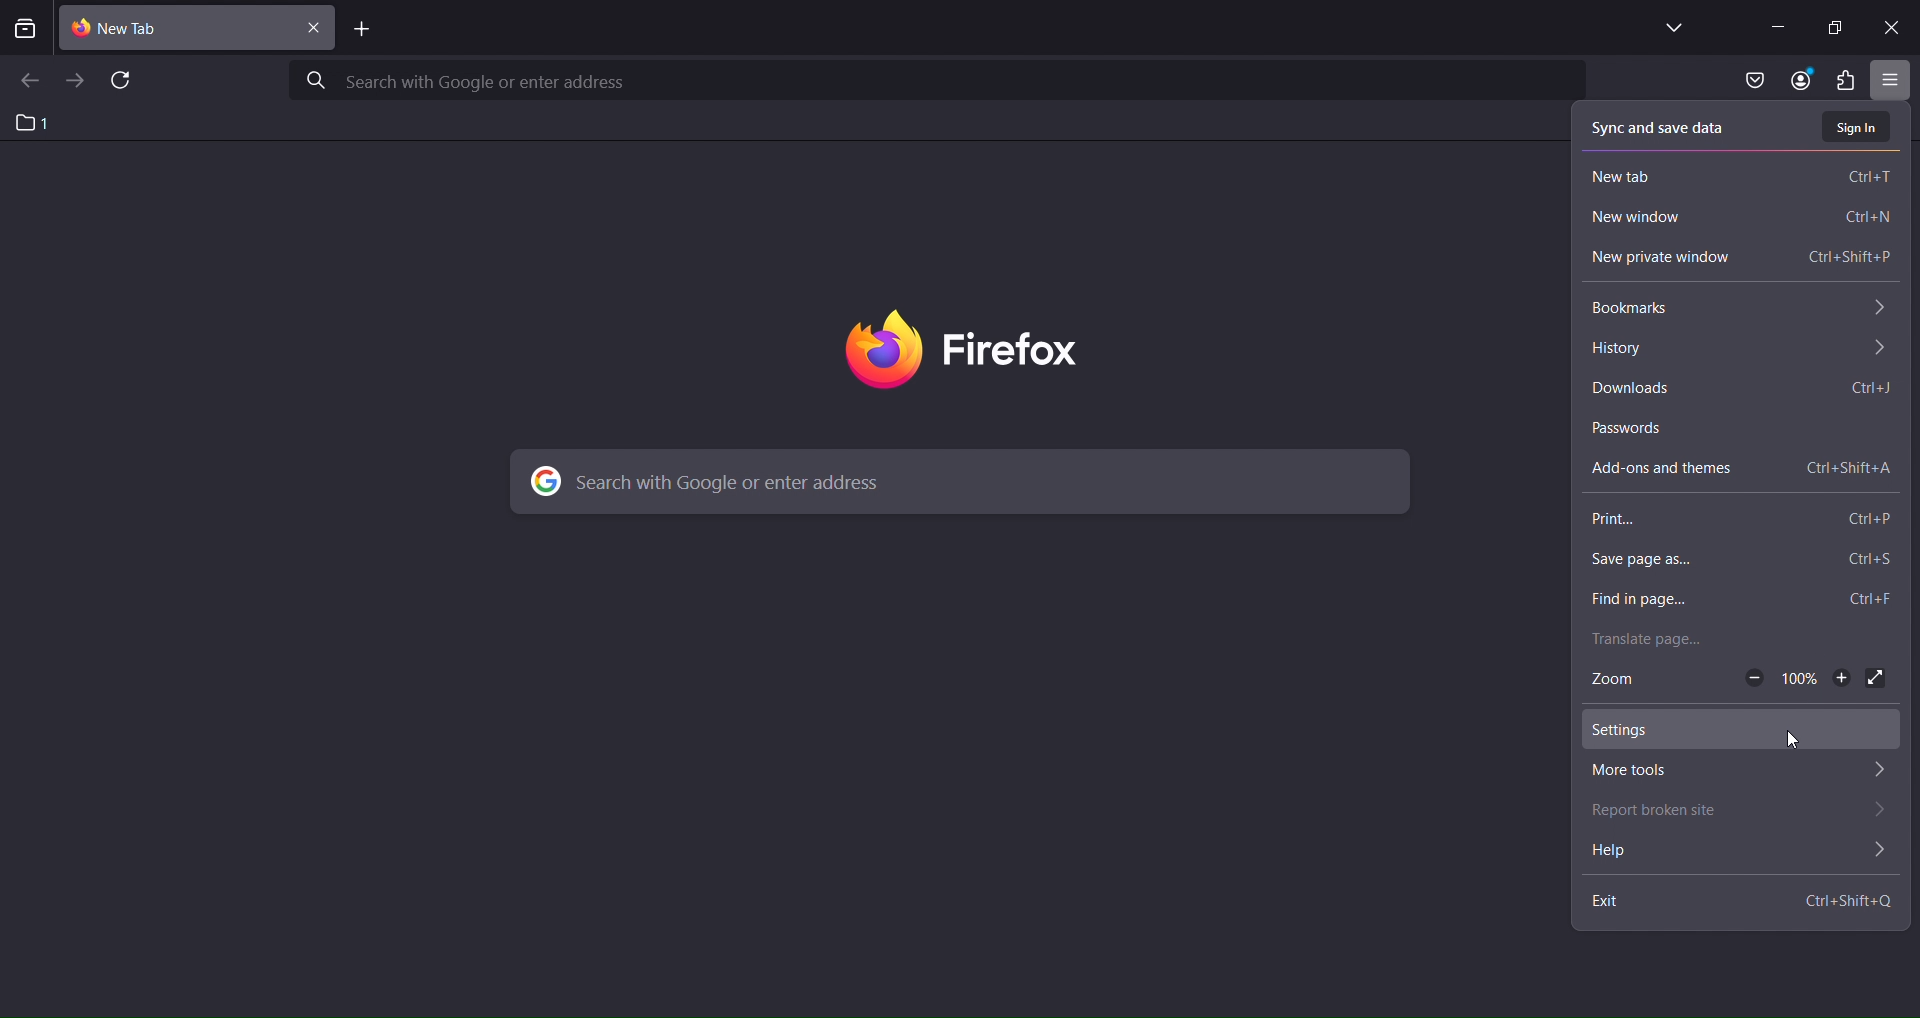  Describe the element at coordinates (1739, 347) in the screenshot. I see `history` at that location.